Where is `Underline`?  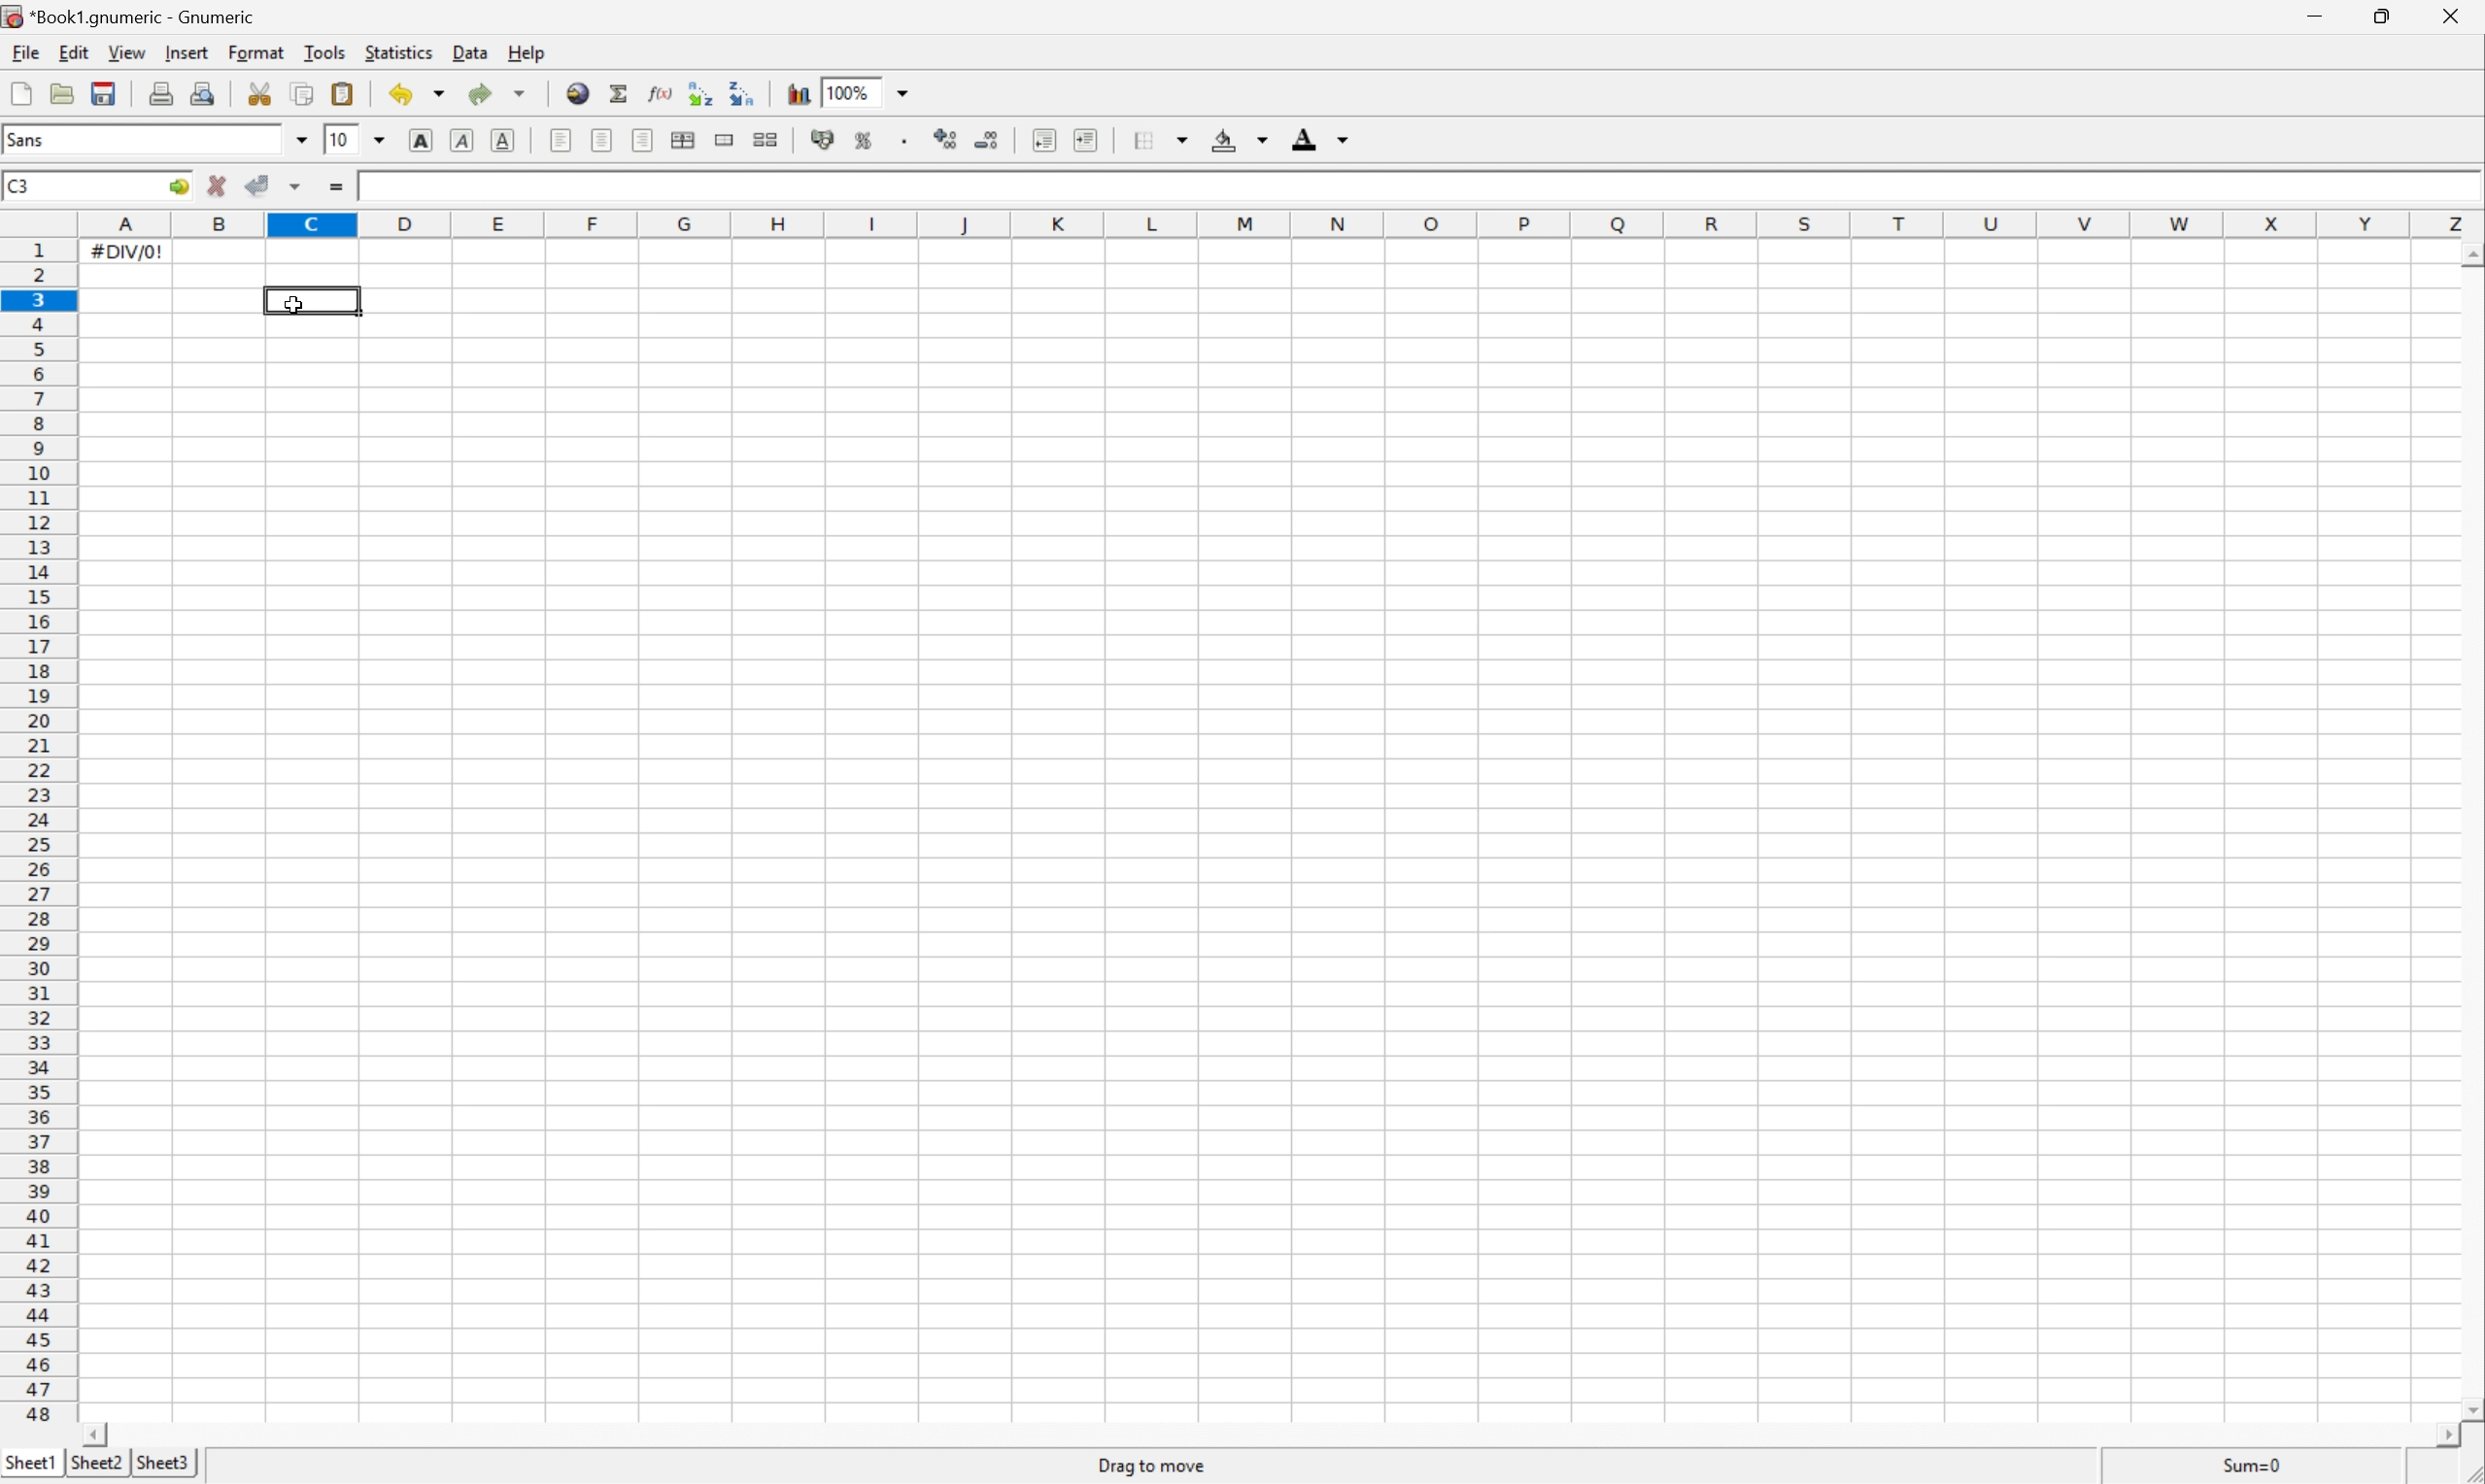
Underline is located at coordinates (507, 140).